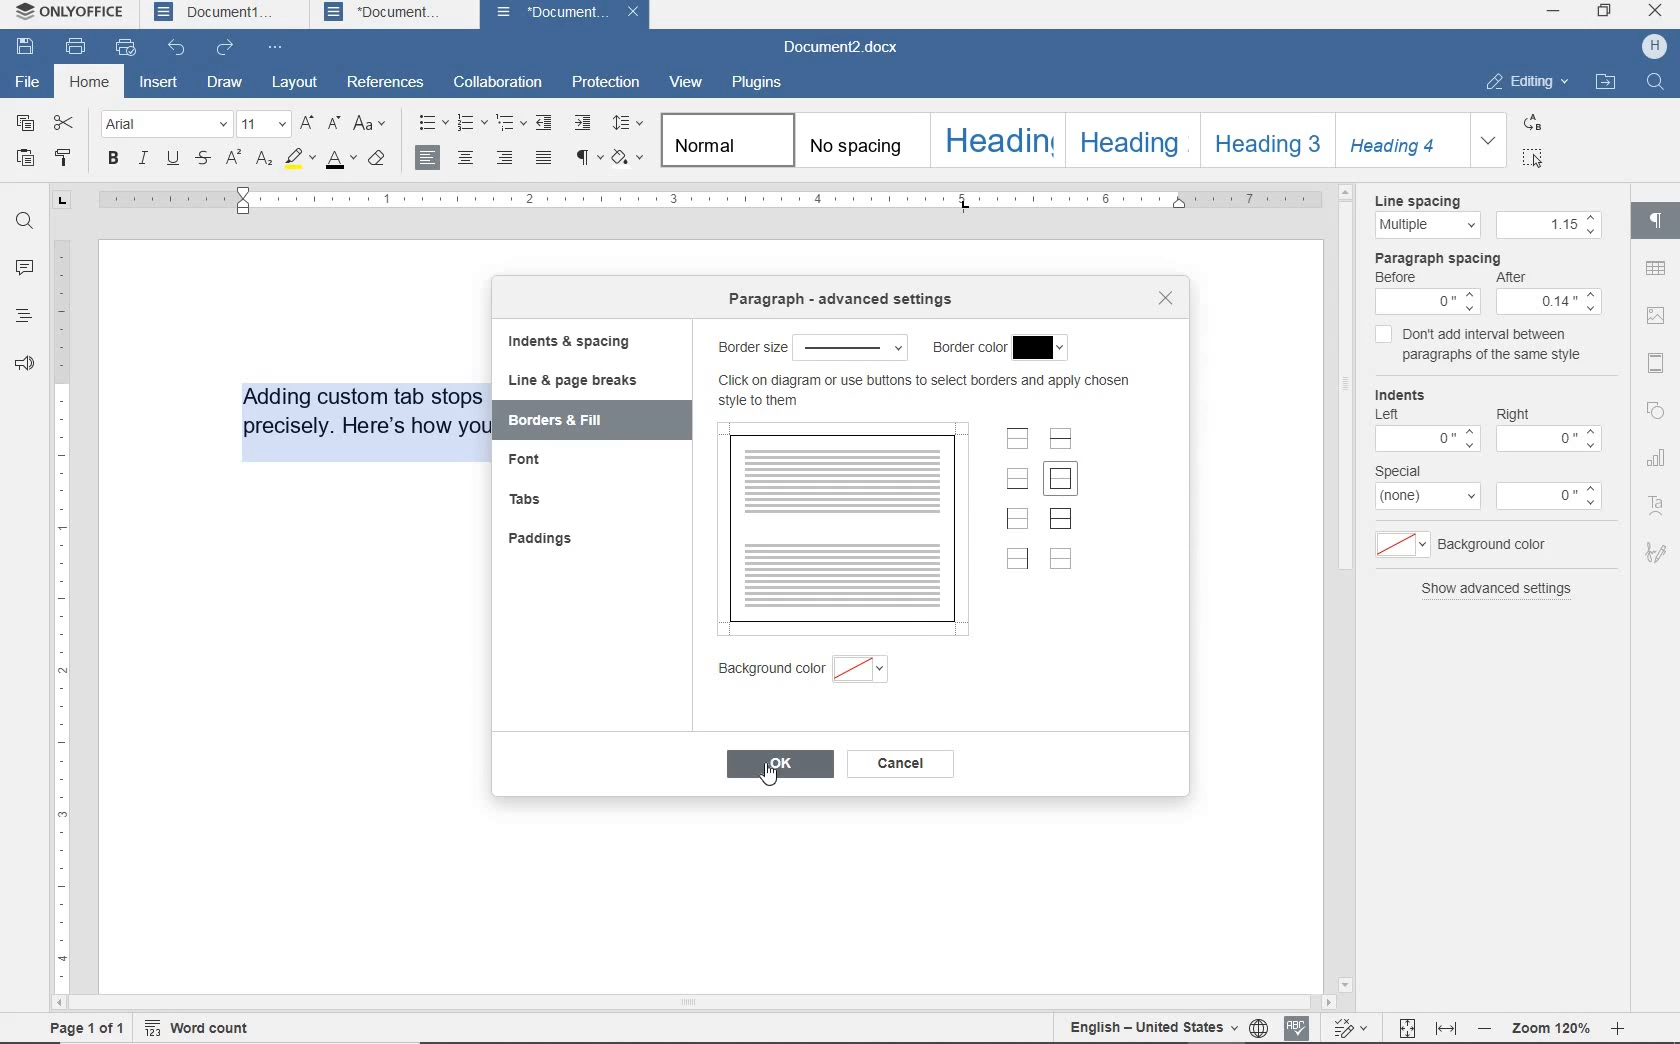 The width and height of the screenshot is (1680, 1044). Describe the element at coordinates (1380, 336) in the screenshot. I see `checkbox` at that location.